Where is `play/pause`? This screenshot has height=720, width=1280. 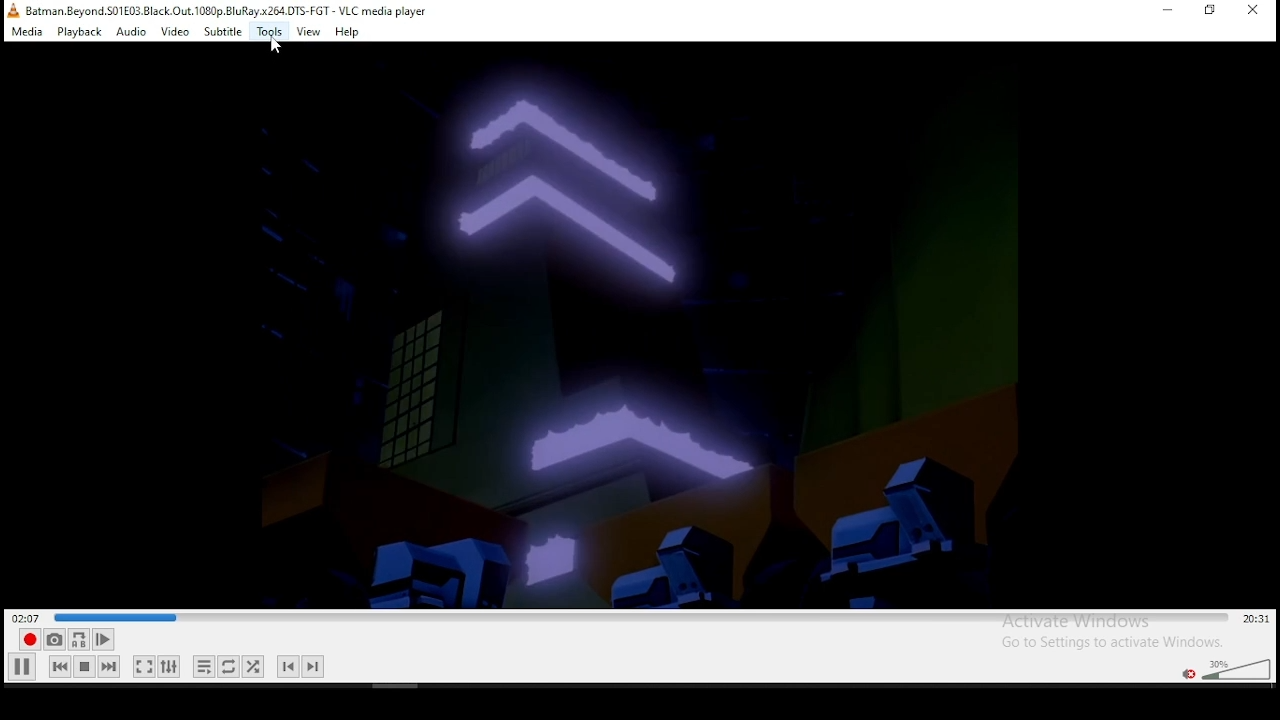 play/pause is located at coordinates (21, 667).